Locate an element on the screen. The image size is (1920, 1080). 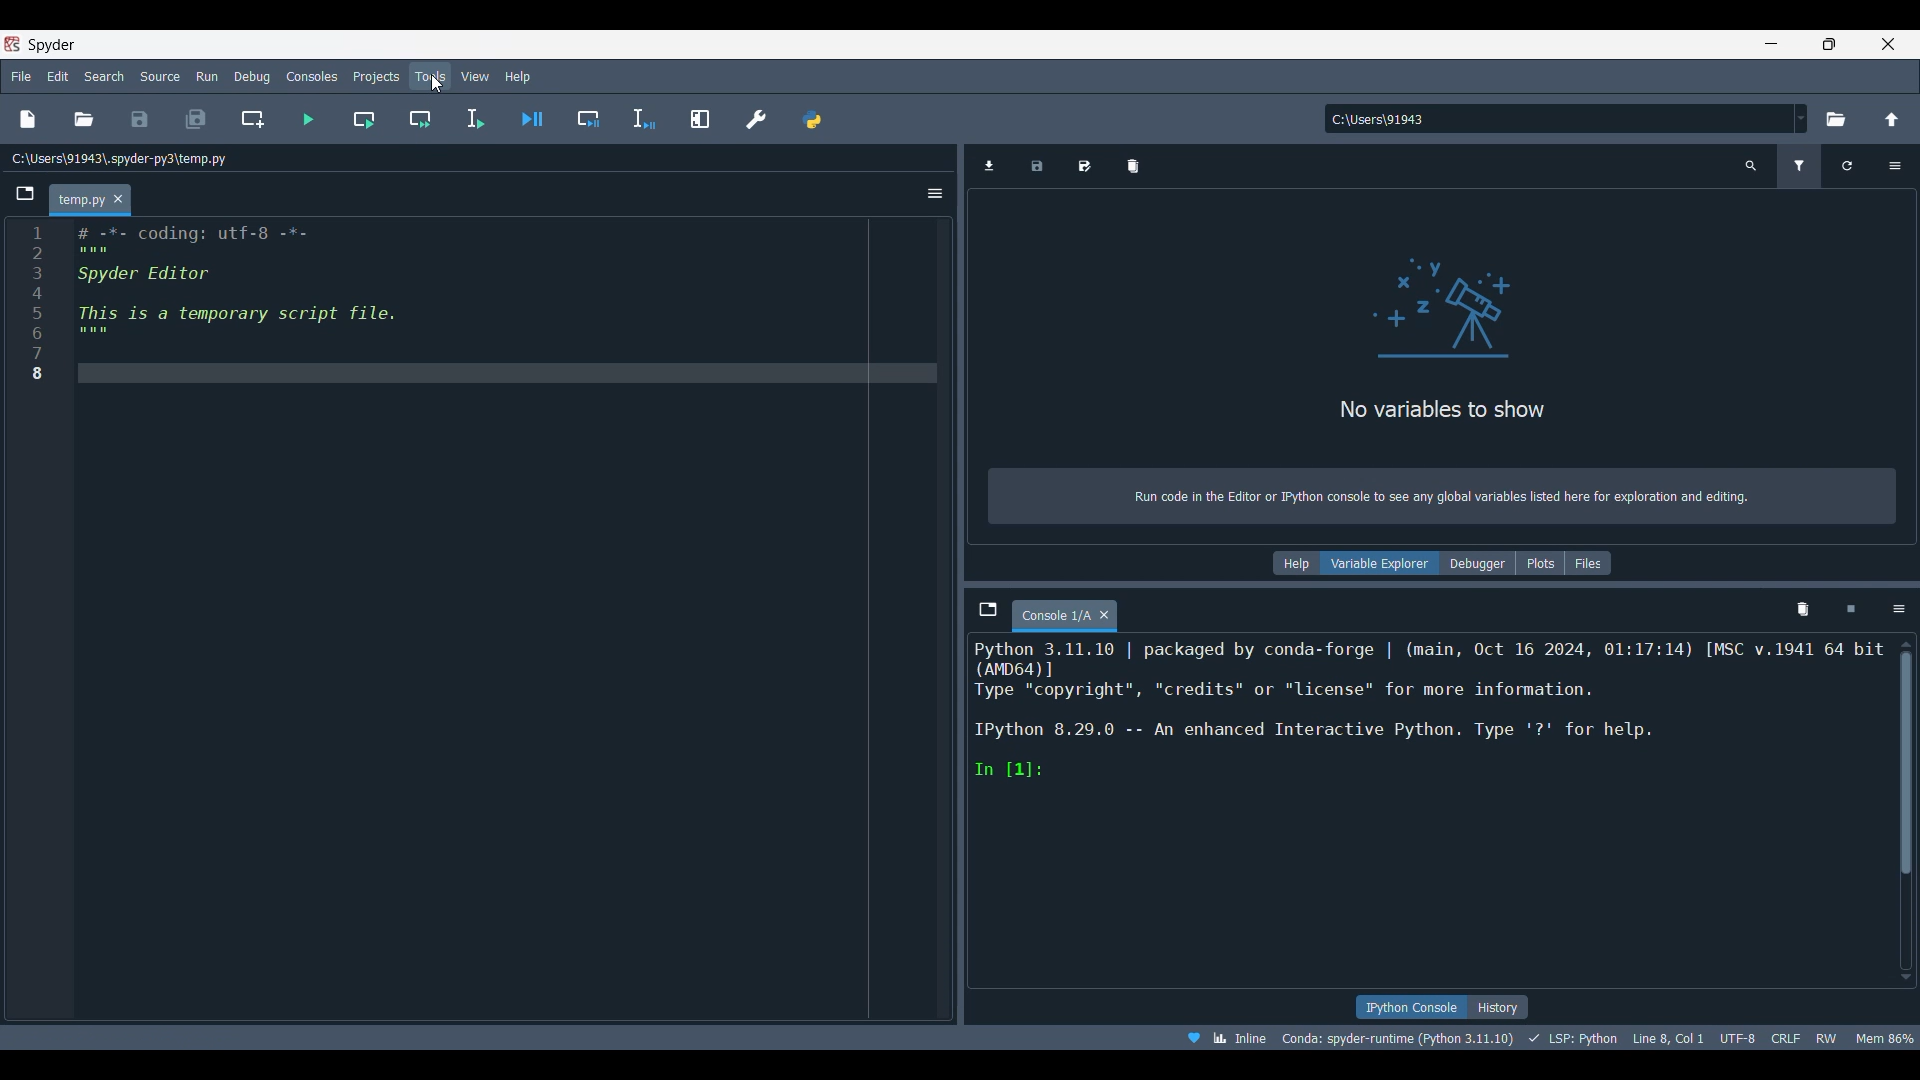
IPython console is located at coordinates (1410, 1007).